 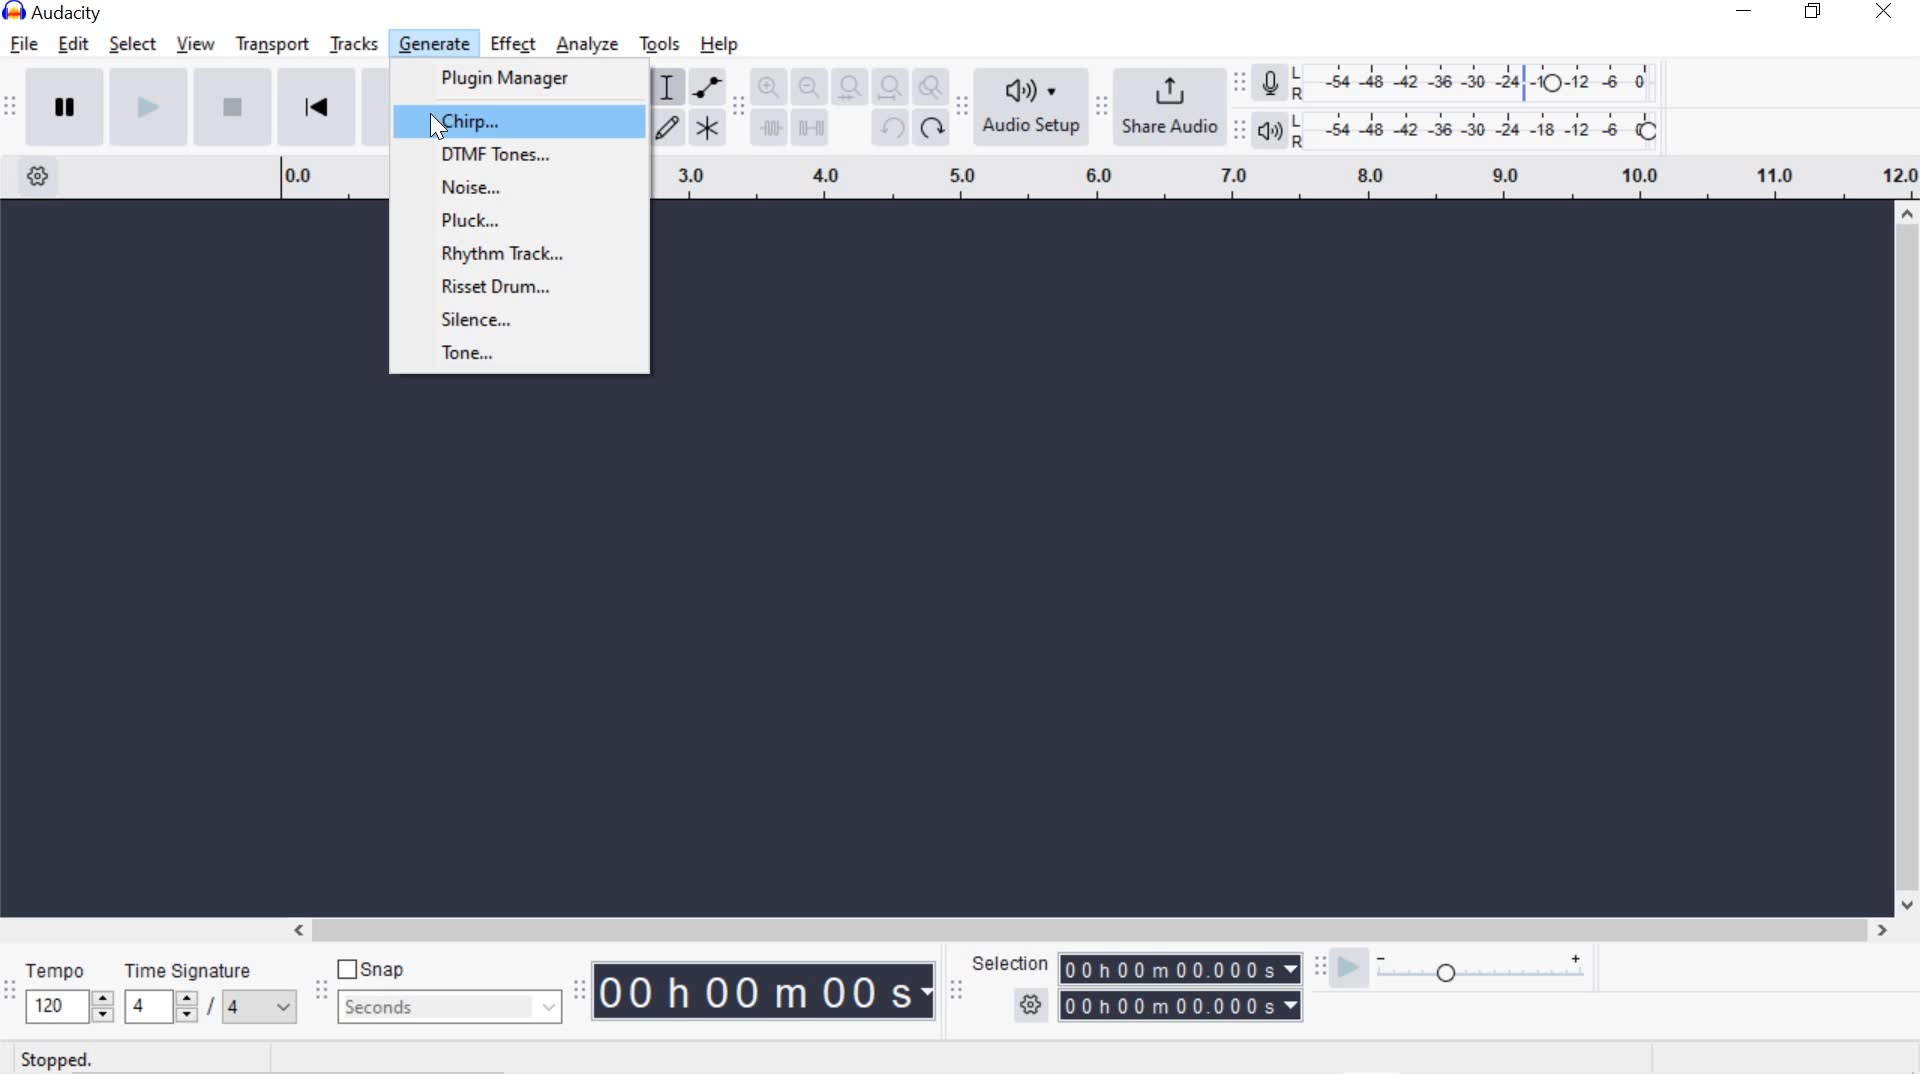 I want to click on snap, so click(x=373, y=970).